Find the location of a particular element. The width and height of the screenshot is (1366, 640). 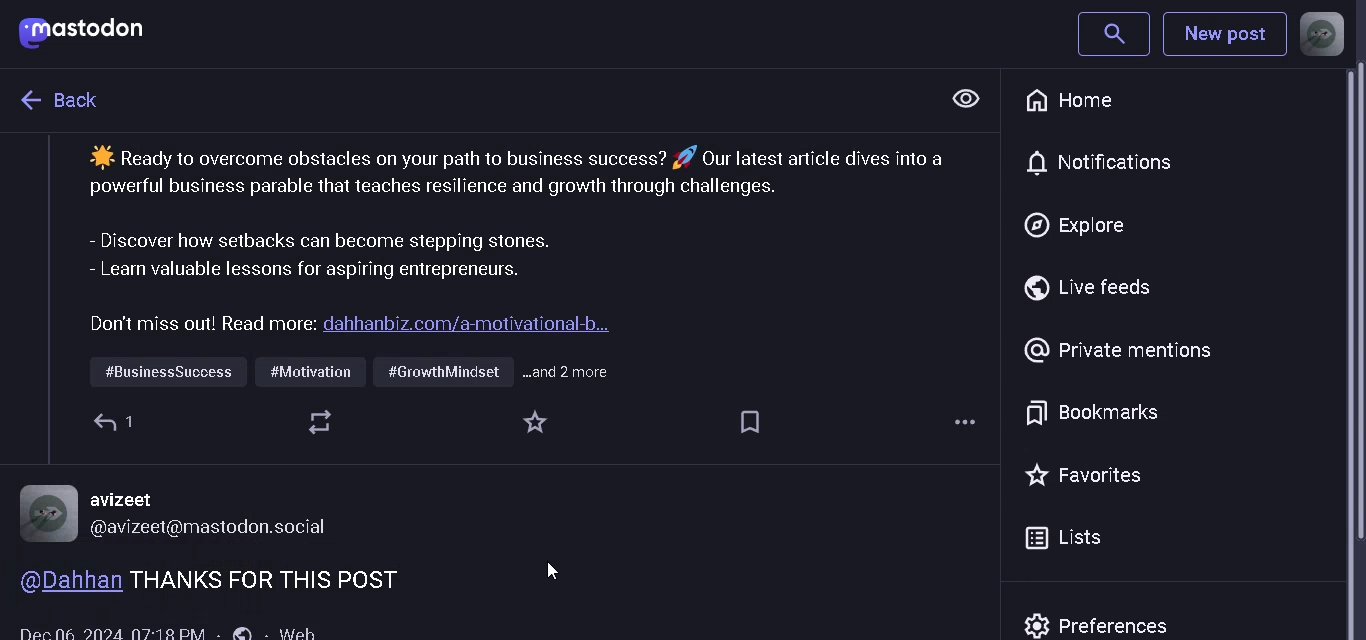

avizeet is located at coordinates (182, 501).